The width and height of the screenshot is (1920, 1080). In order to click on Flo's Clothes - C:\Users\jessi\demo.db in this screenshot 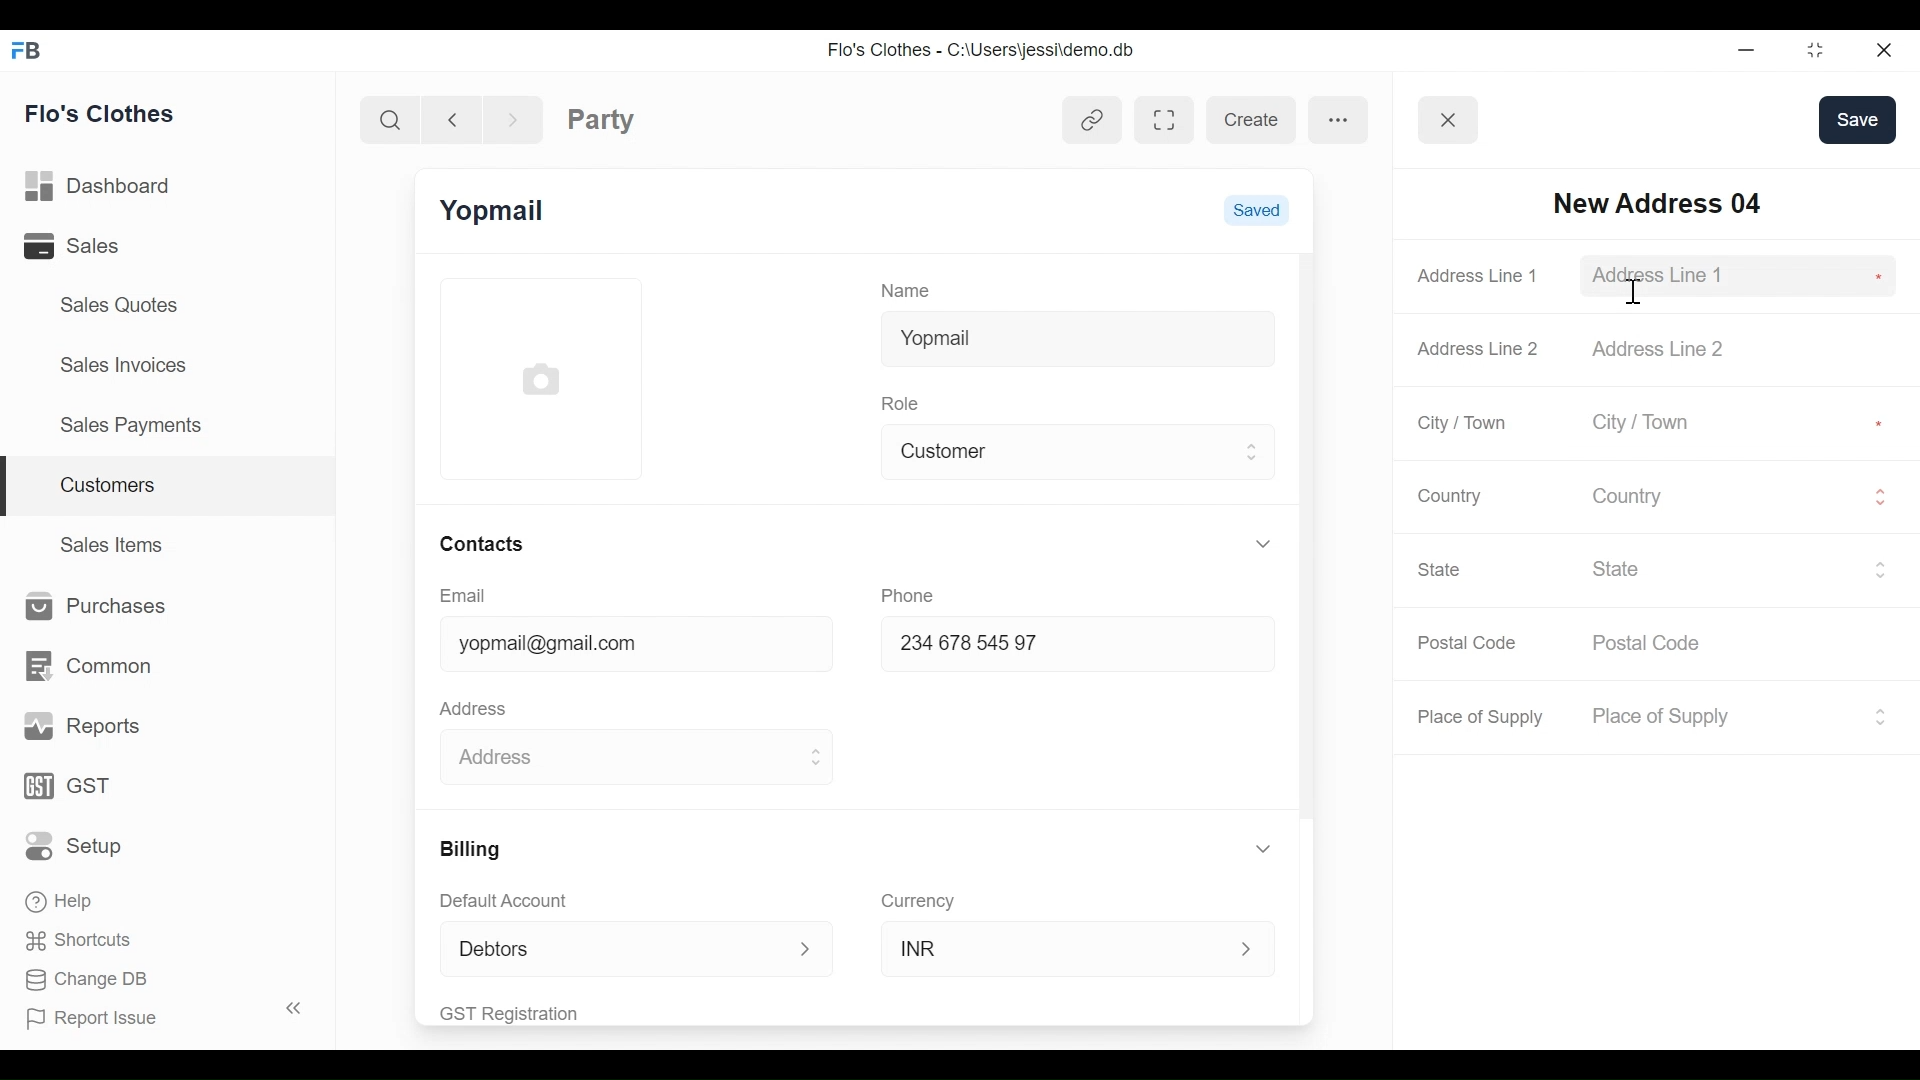, I will do `click(984, 51)`.